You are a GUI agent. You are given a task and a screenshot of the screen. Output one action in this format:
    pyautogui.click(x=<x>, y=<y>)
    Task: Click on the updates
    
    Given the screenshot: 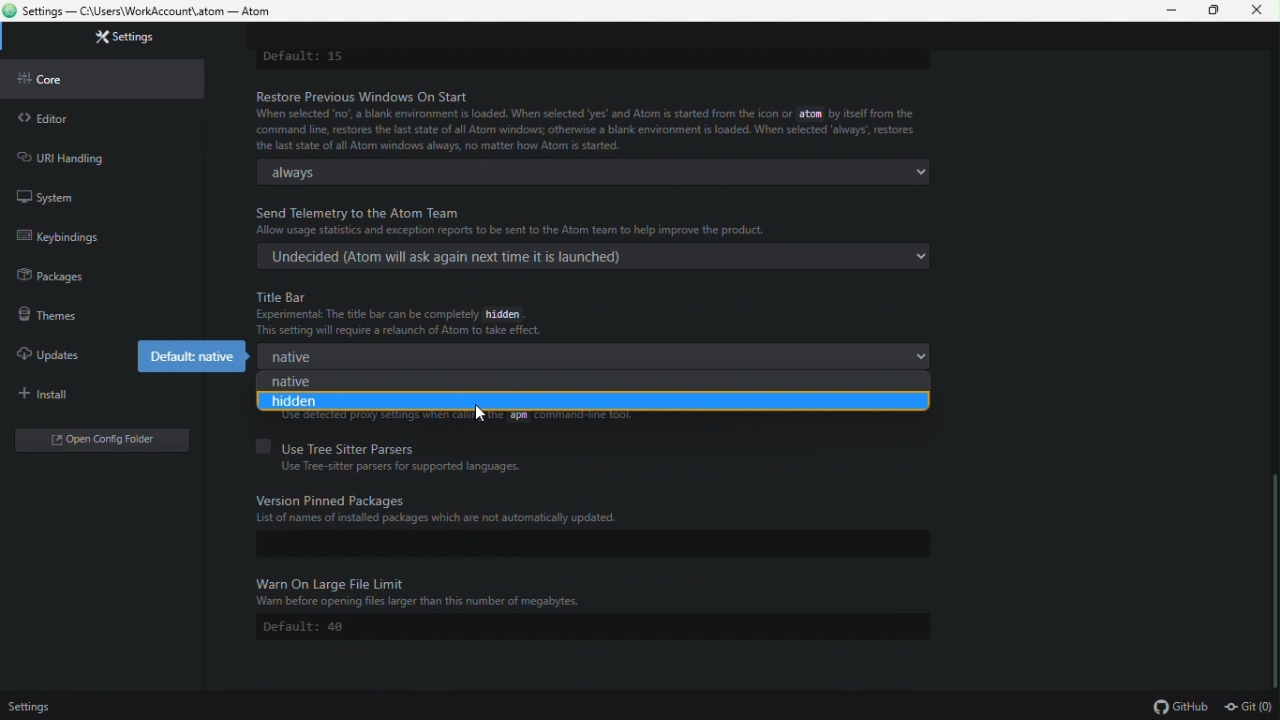 What is the action you would take?
    pyautogui.click(x=58, y=350)
    